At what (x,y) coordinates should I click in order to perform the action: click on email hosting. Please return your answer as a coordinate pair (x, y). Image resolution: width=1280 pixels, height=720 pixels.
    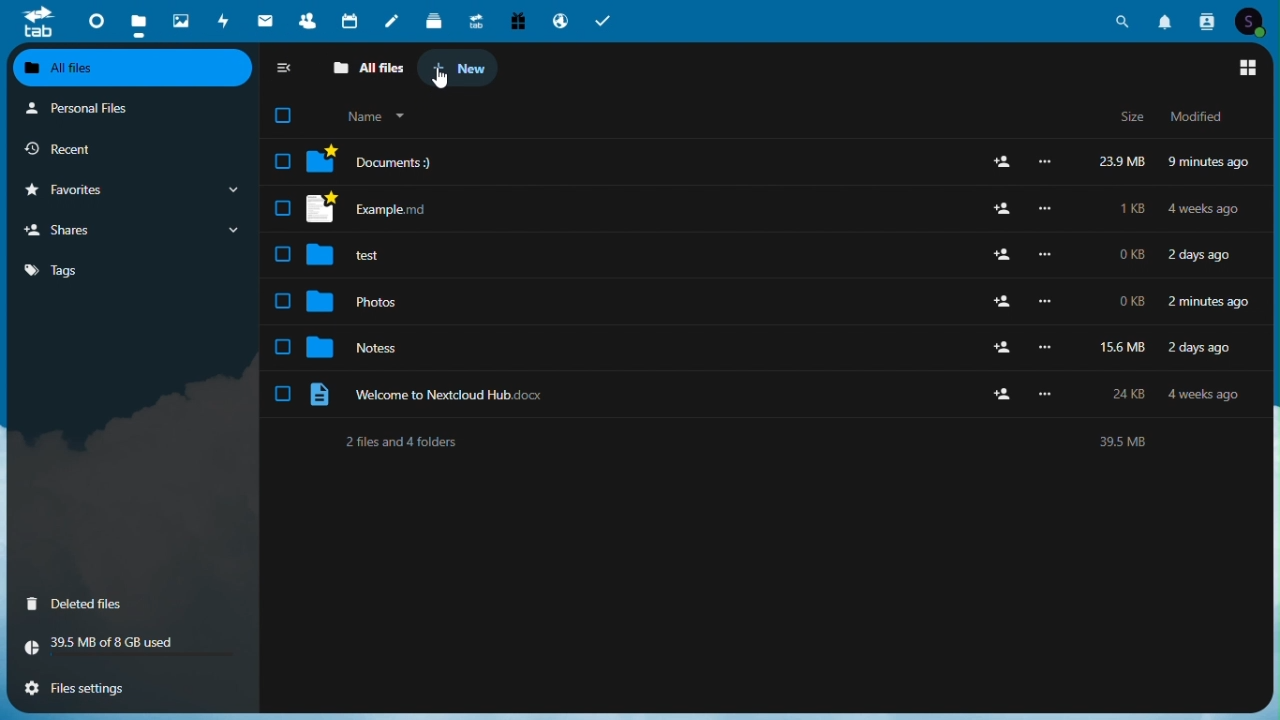
    Looking at the image, I should click on (559, 19).